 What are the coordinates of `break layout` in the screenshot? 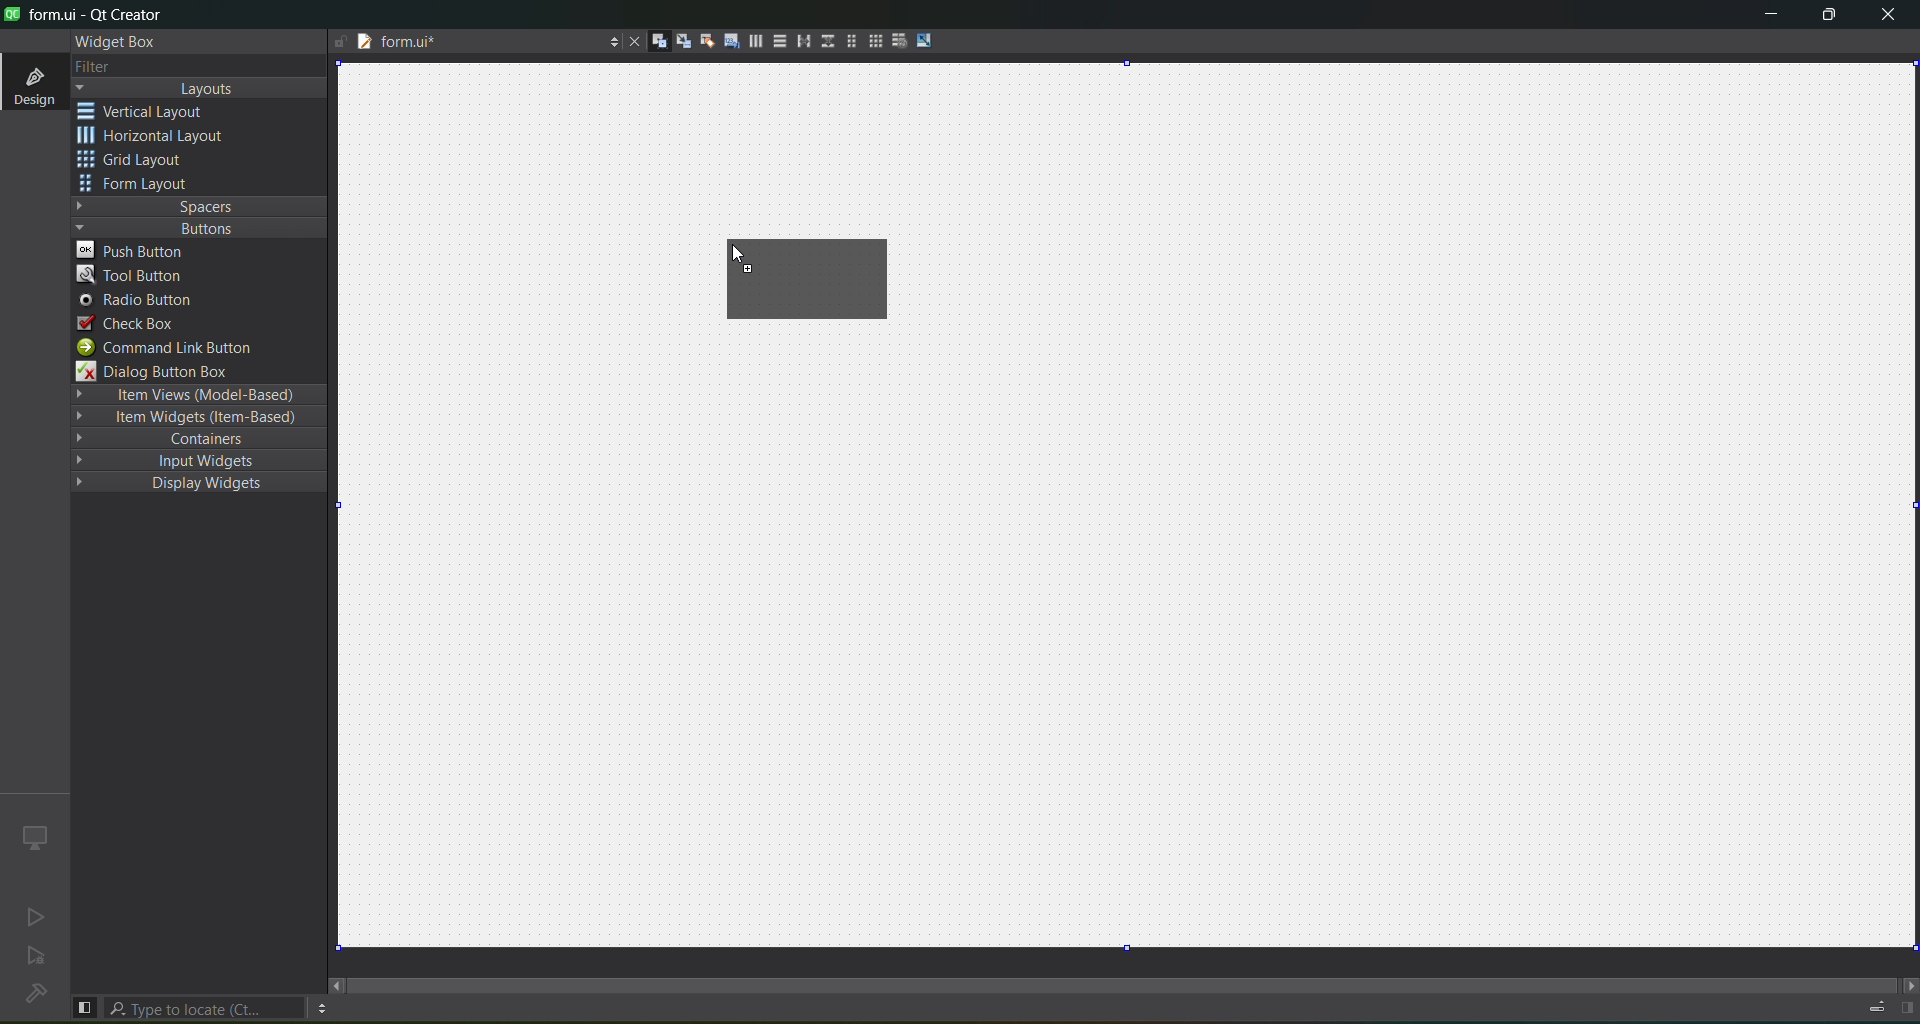 It's located at (899, 39).